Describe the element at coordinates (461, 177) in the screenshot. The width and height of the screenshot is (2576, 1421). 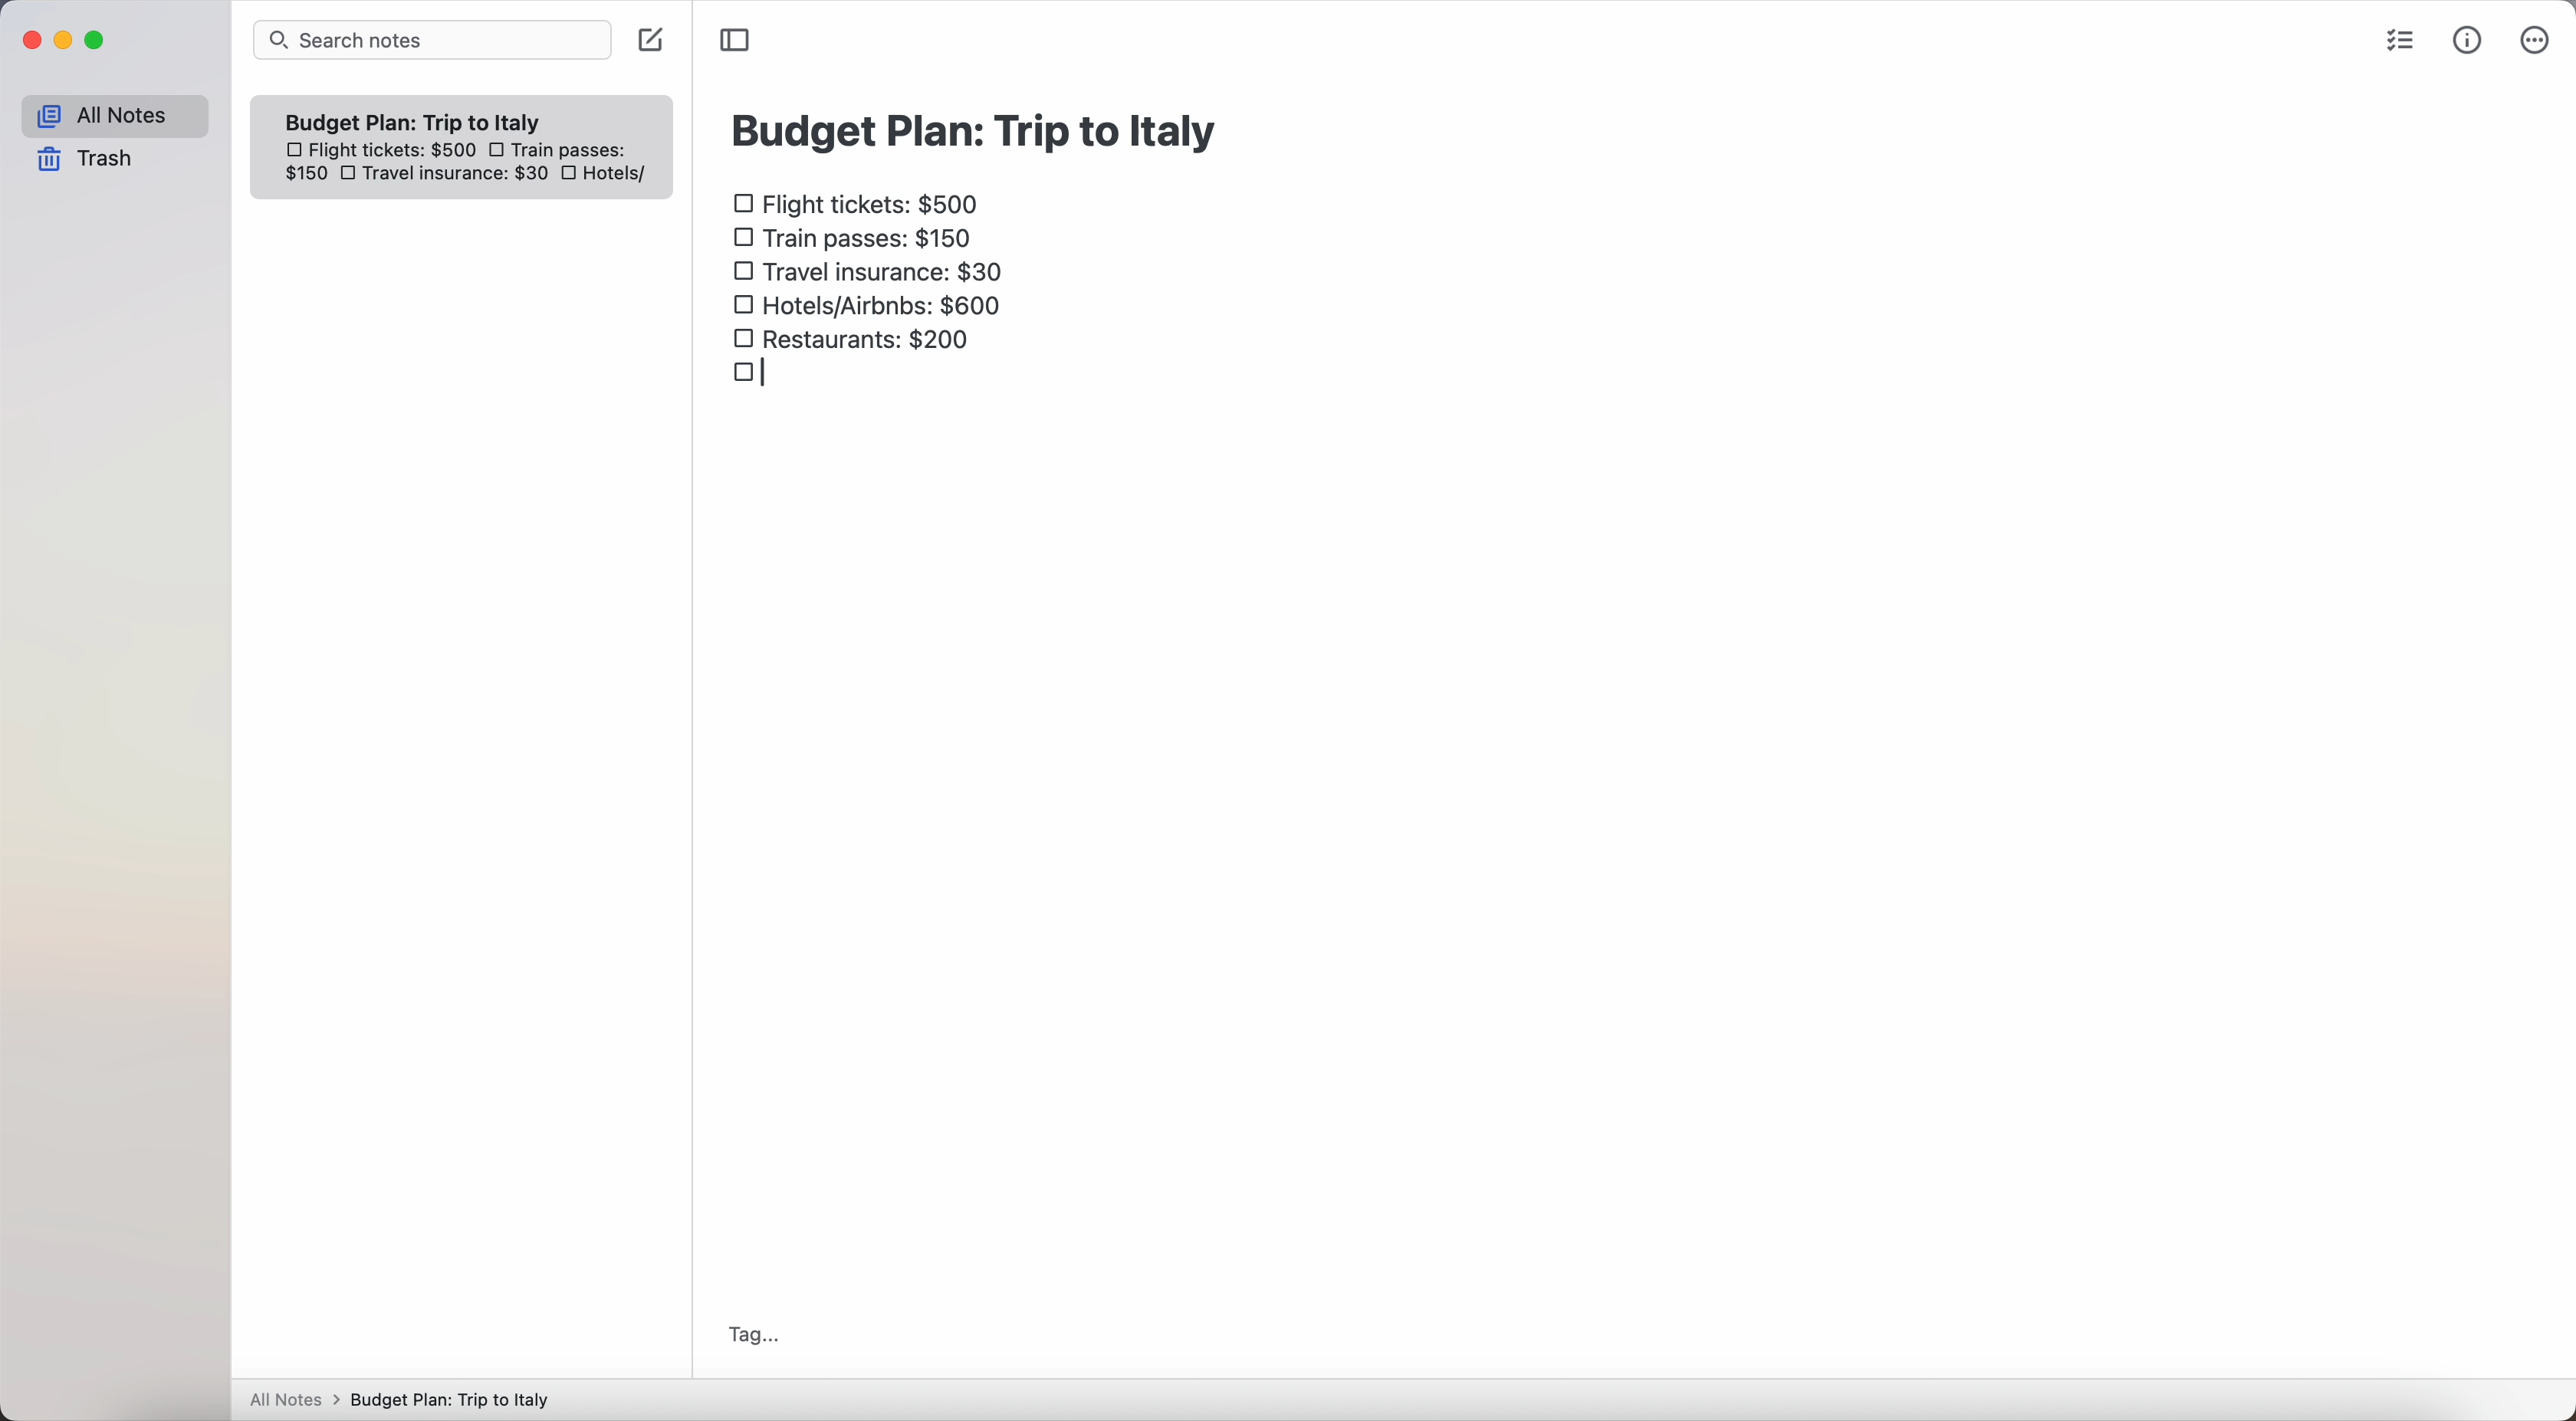
I see `travel insurance: $30` at that location.